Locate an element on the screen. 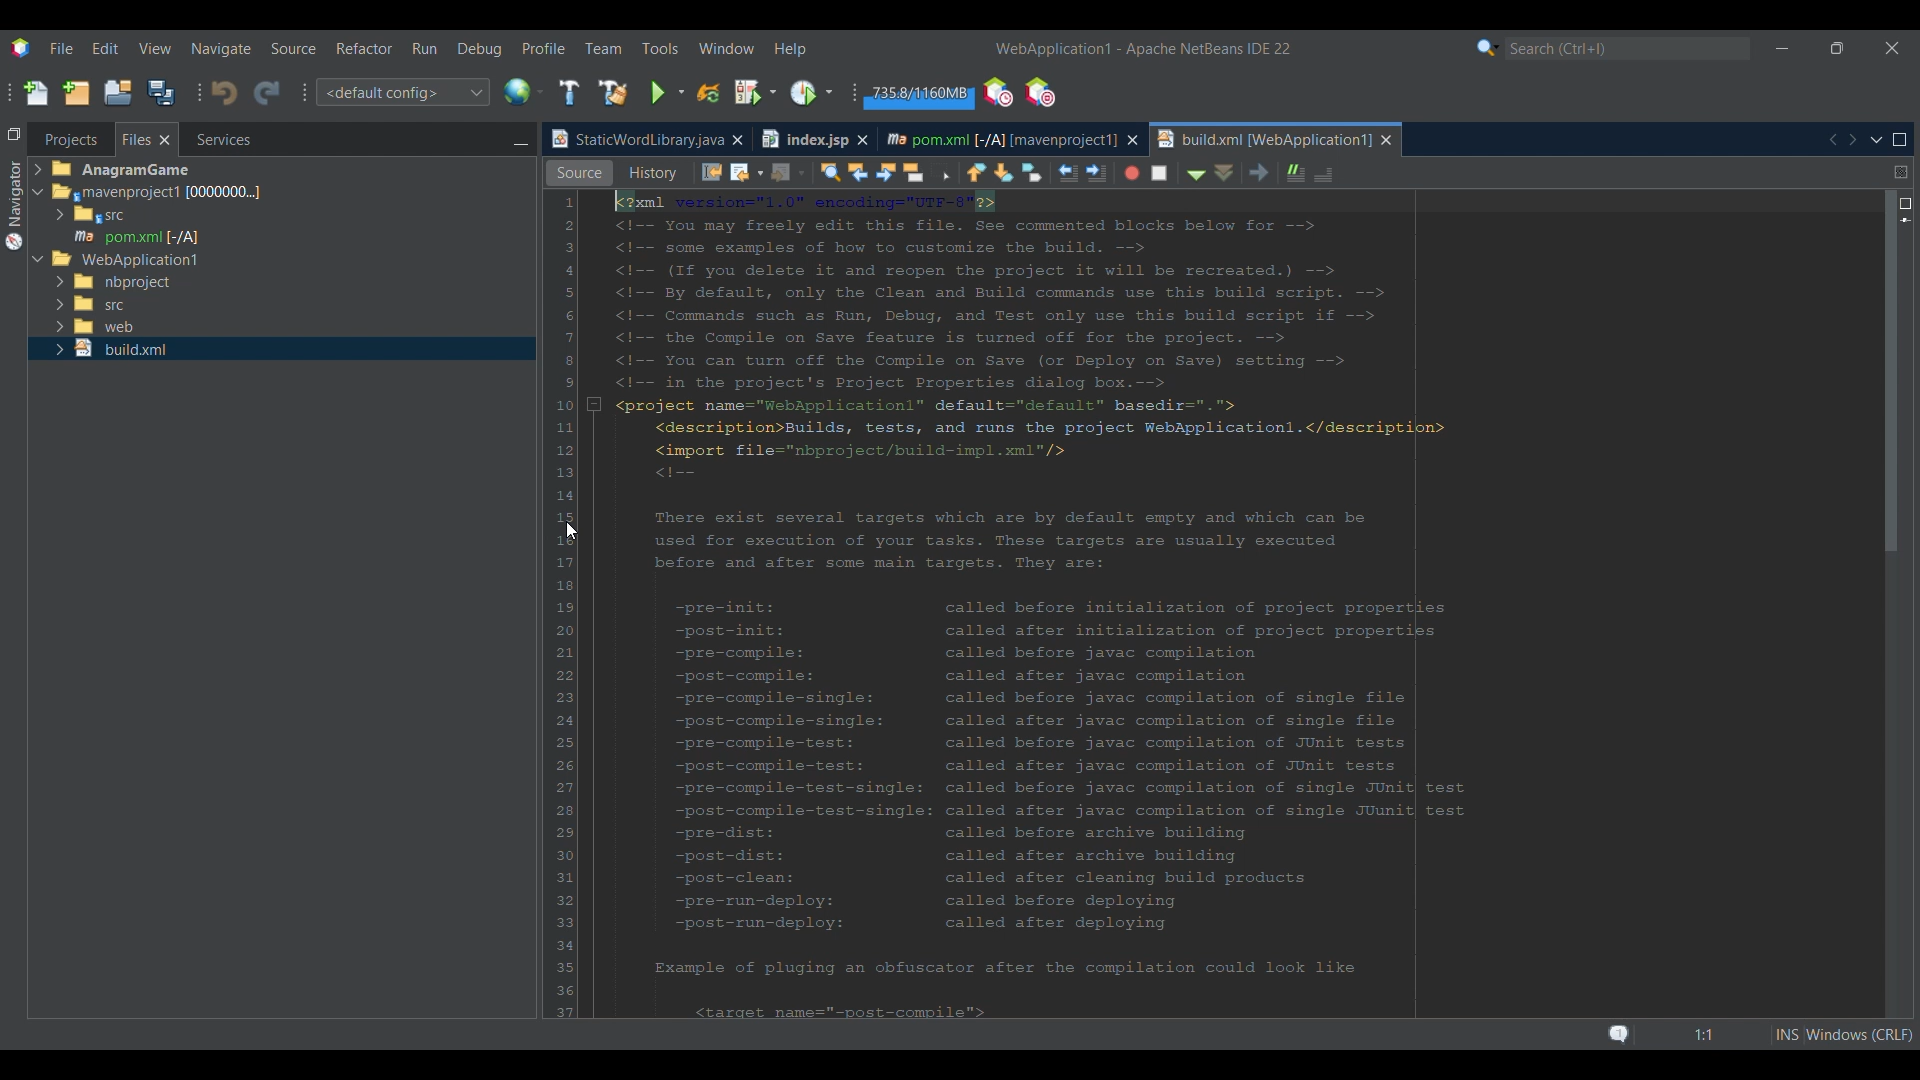 The image size is (1920, 1080). View menu is located at coordinates (155, 49).